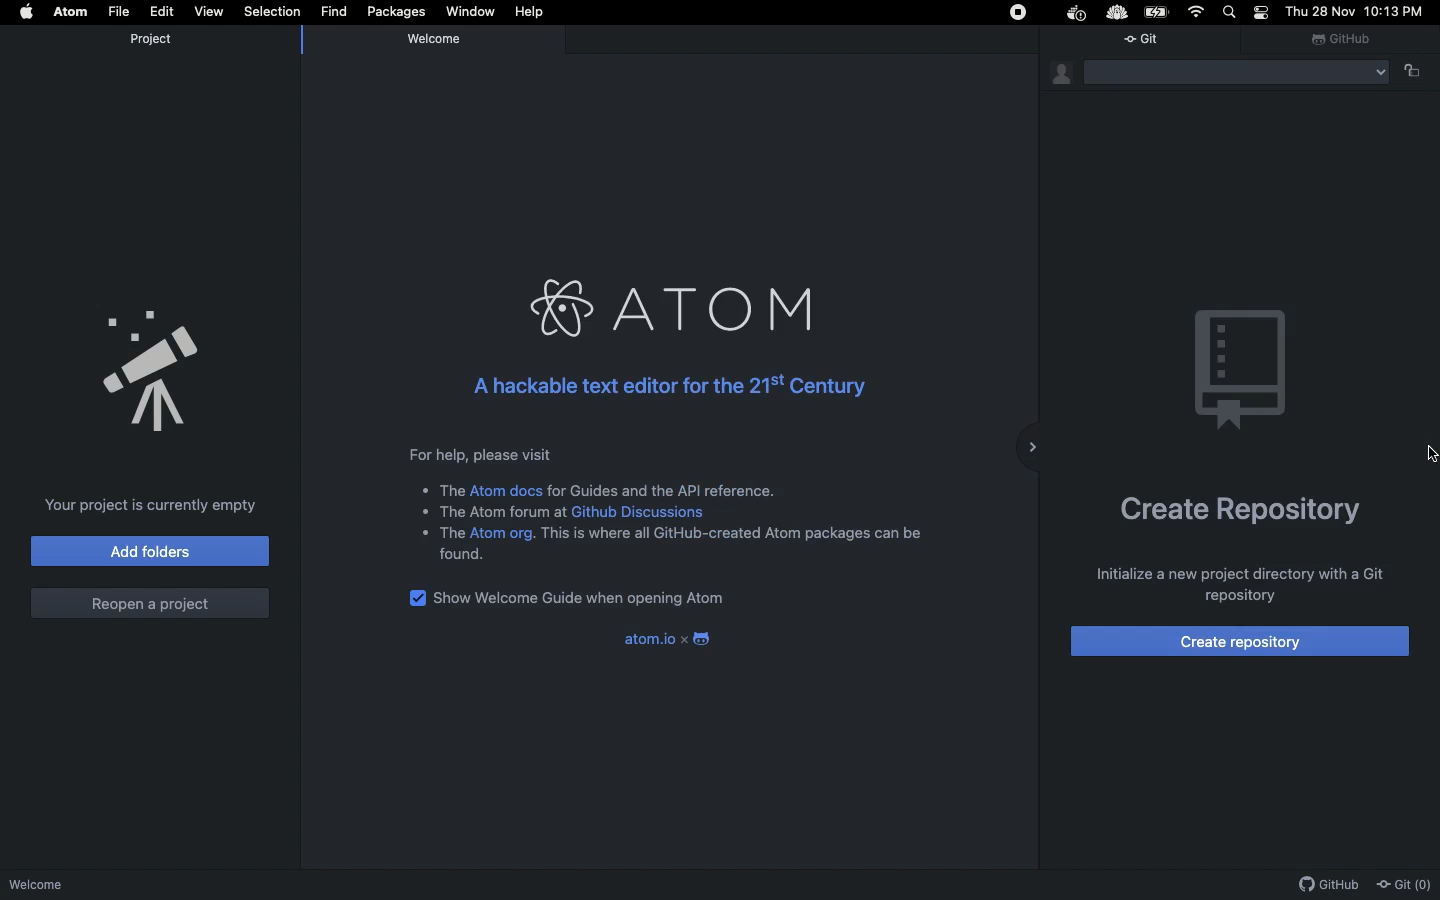  Describe the element at coordinates (1420, 456) in the screenshot. I see `Cursor` at that location.